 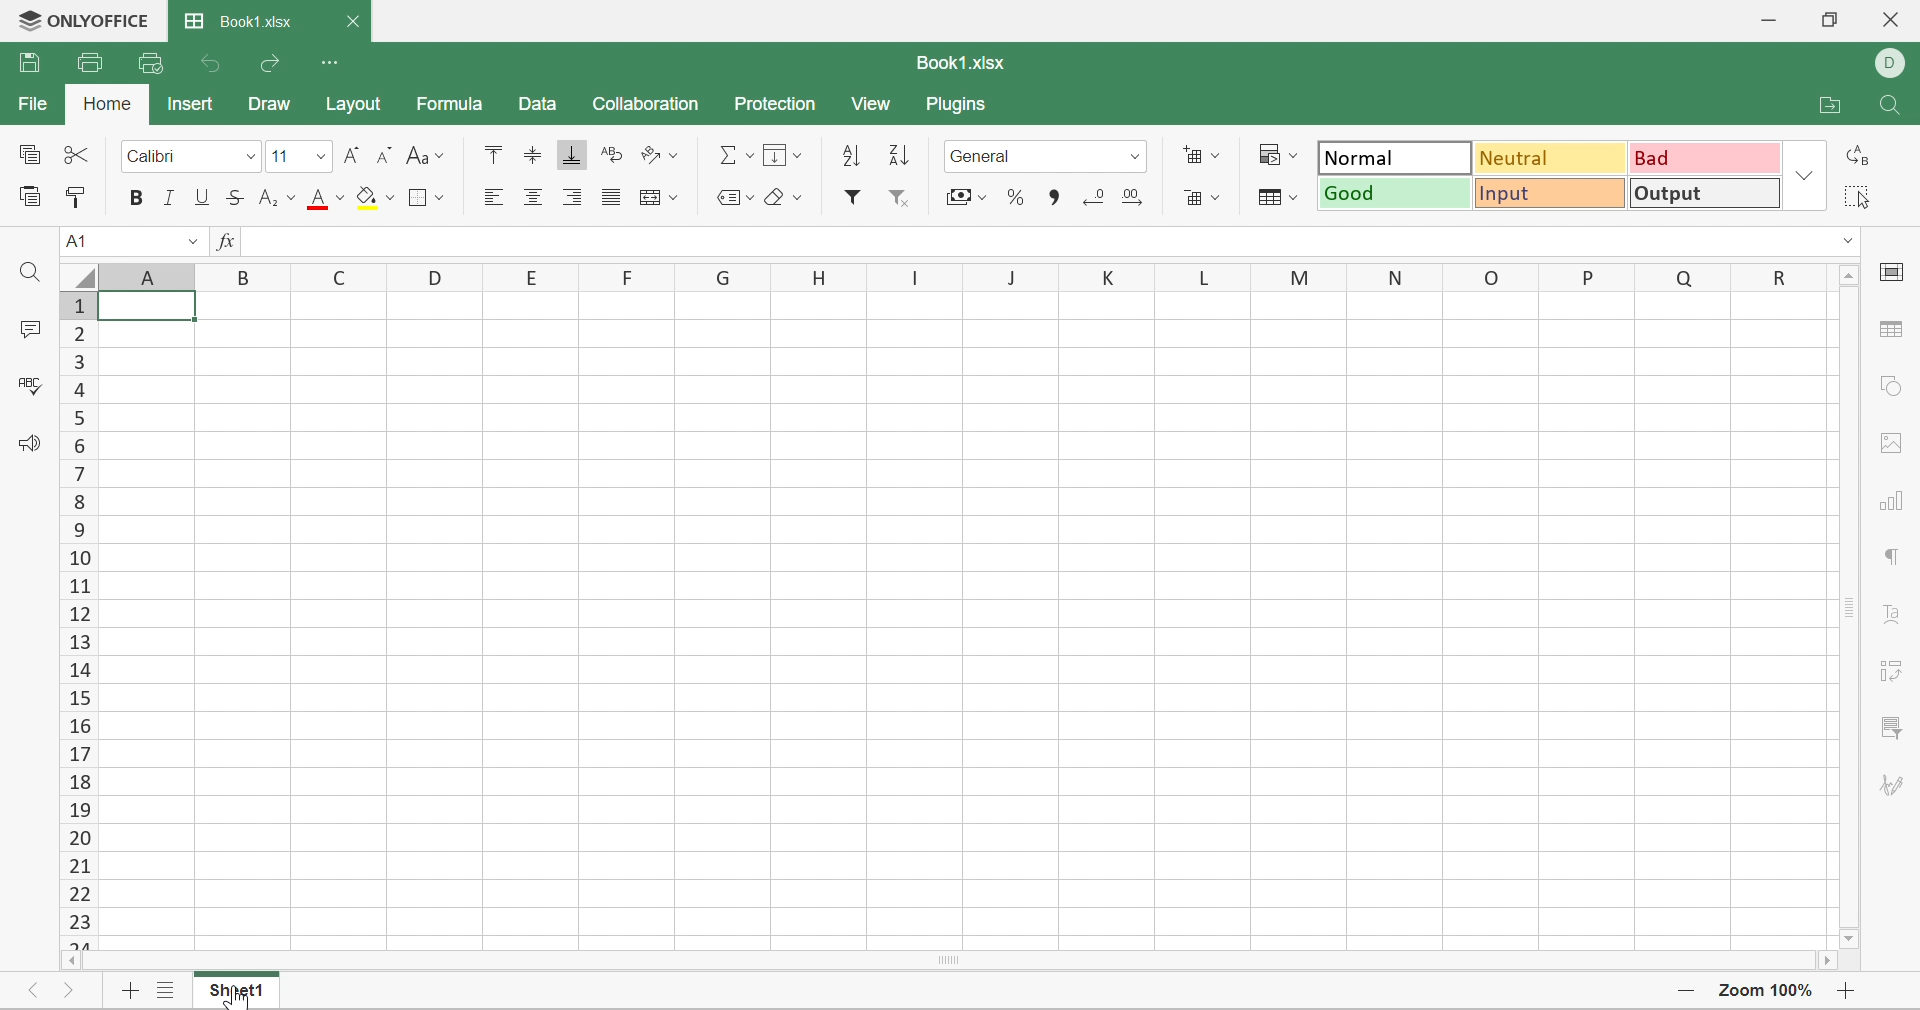 What do you see at coordinates (1768, 20) in the screenshot?
I see `Minimize` at bounding box center [1768, 20].